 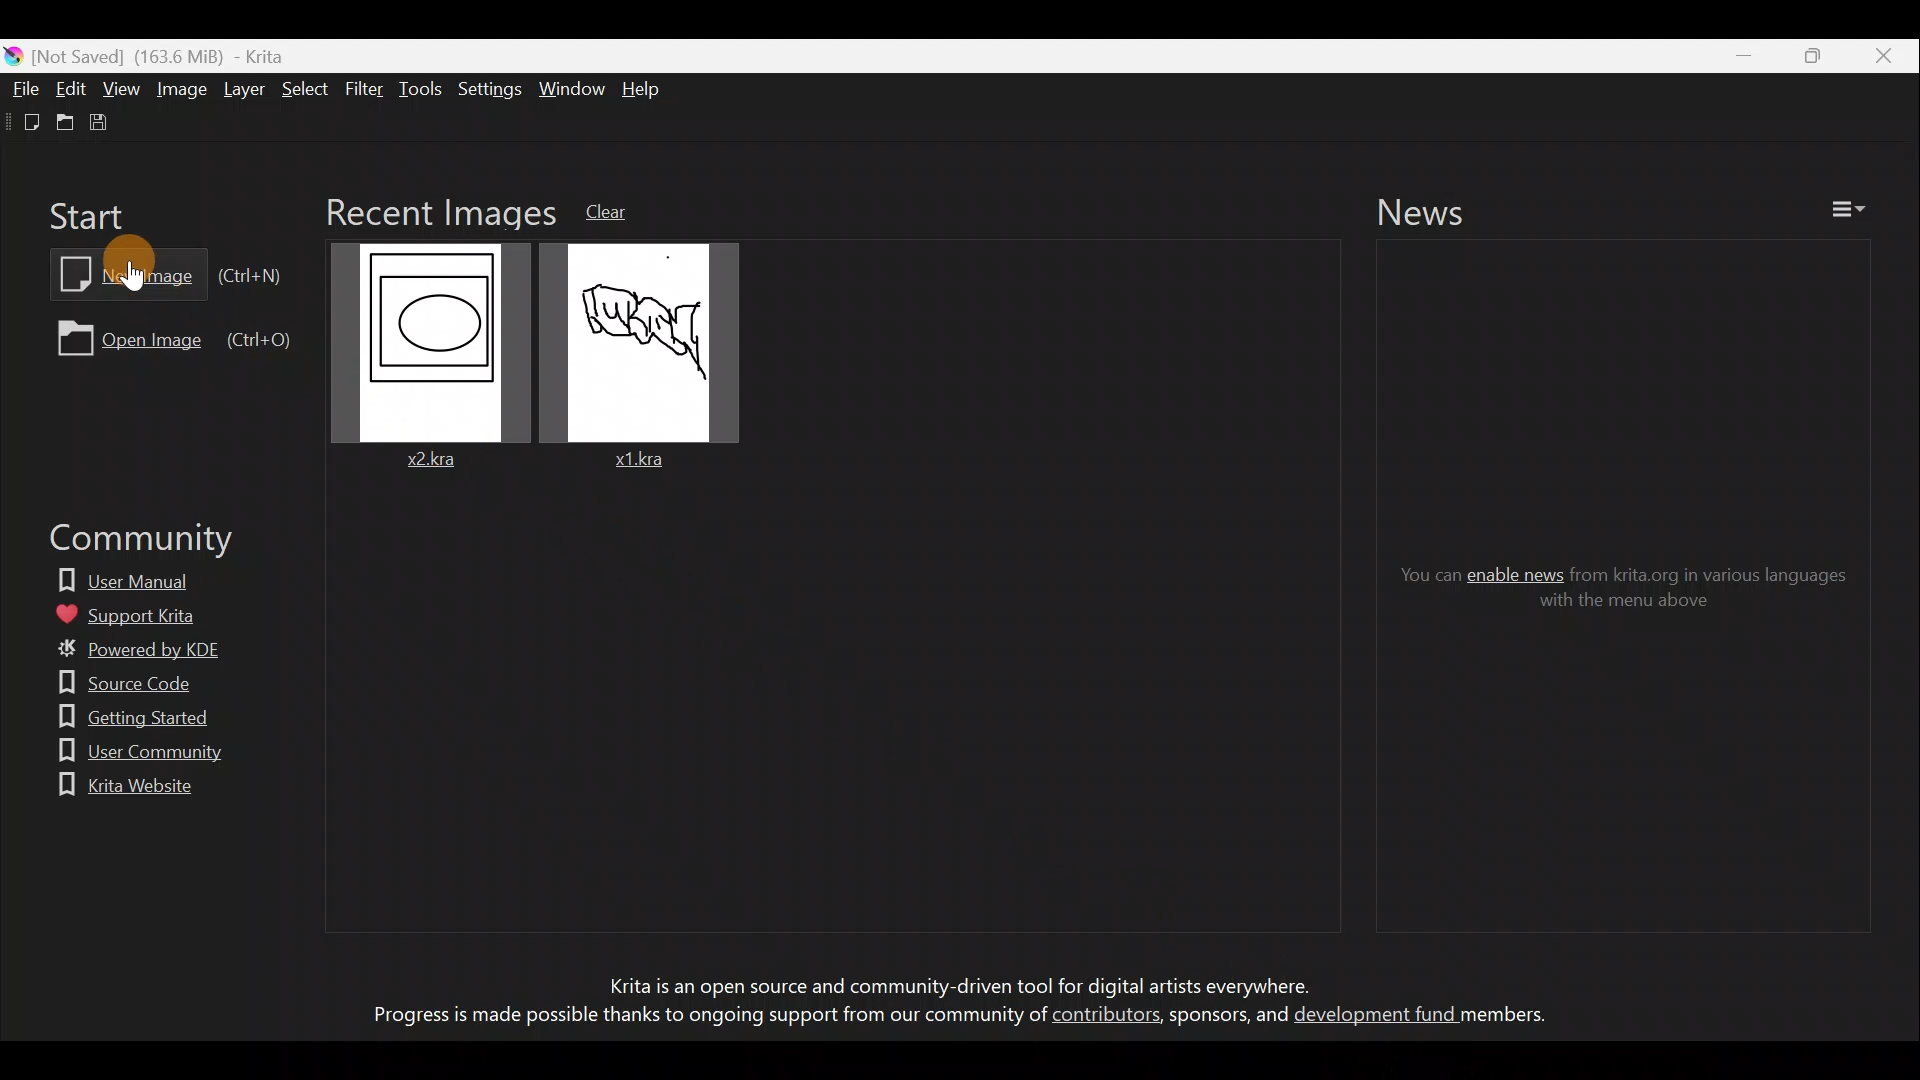 What do you see at coordinates (122, 88) in the screenshot?
I see `View` at bounding box center [122, 88].